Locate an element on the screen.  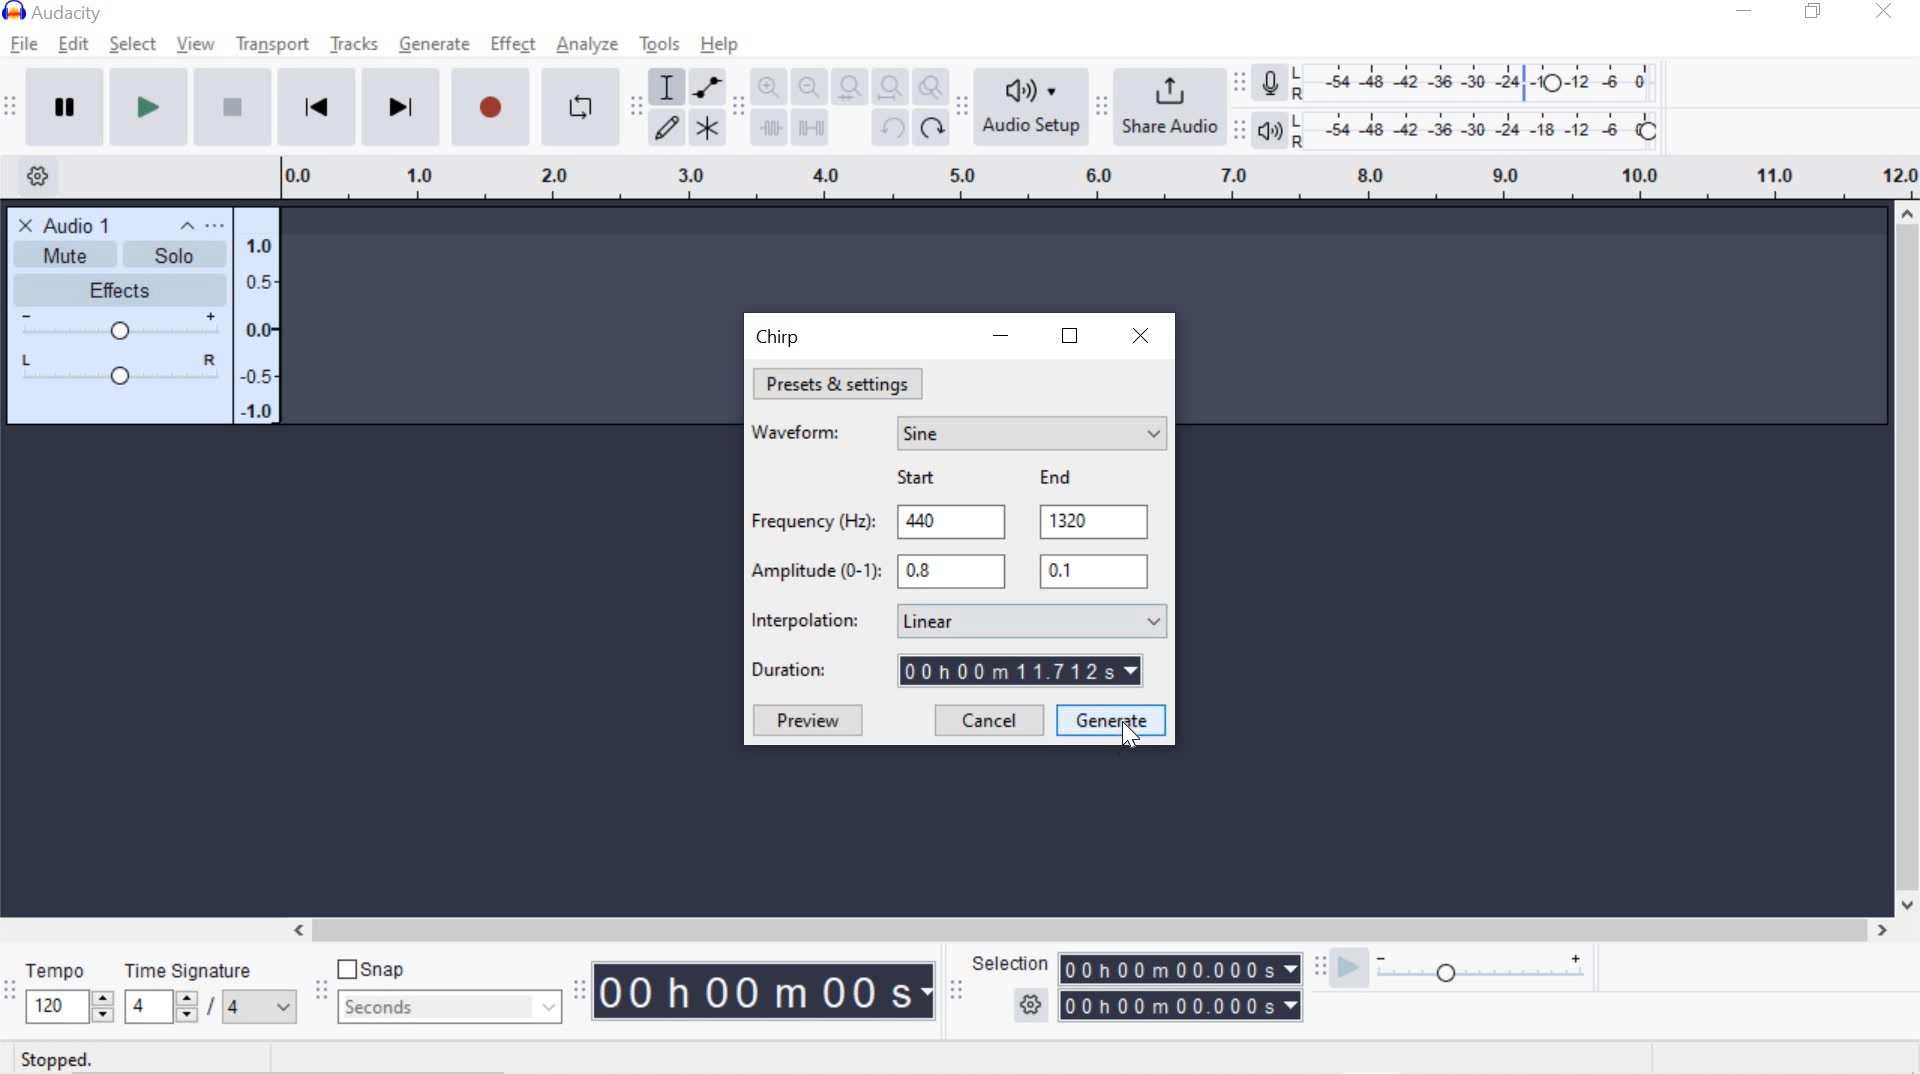
time selection is located at coordinates (1180, 968).